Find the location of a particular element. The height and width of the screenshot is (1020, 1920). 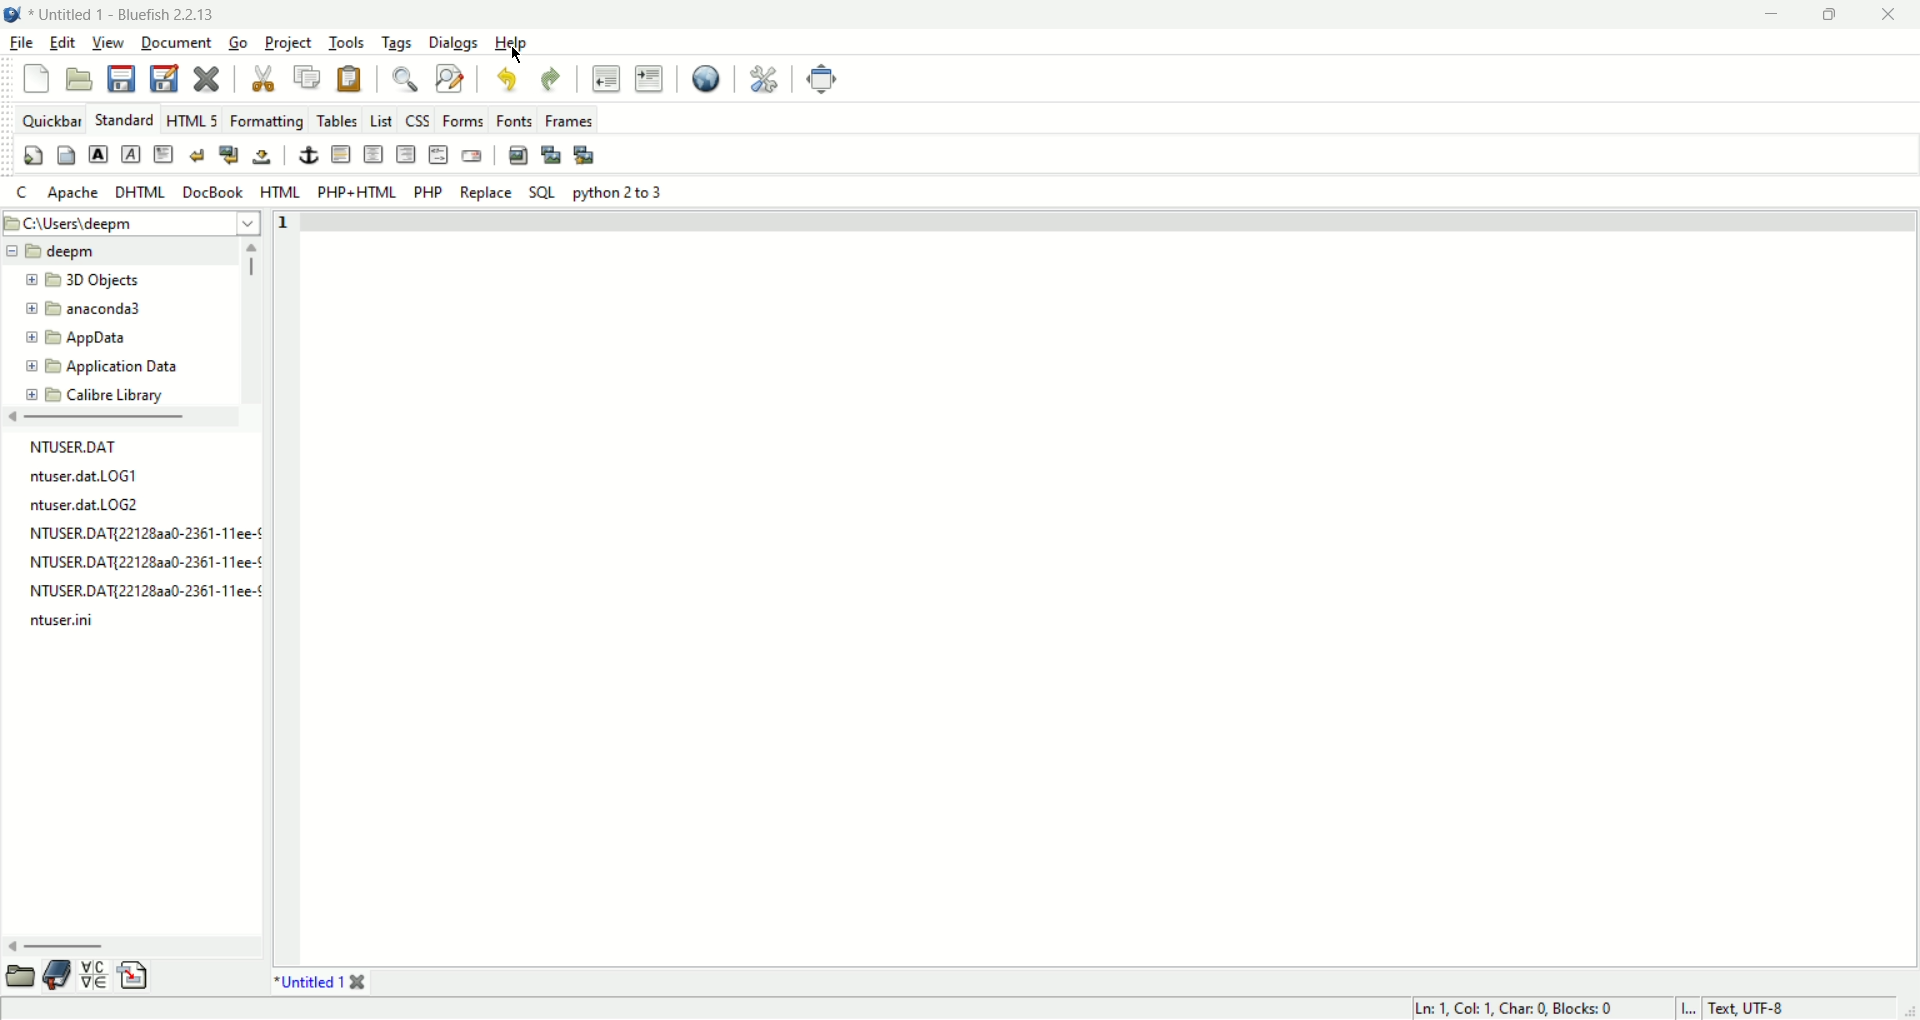

save is located at coordinates (125, 78).